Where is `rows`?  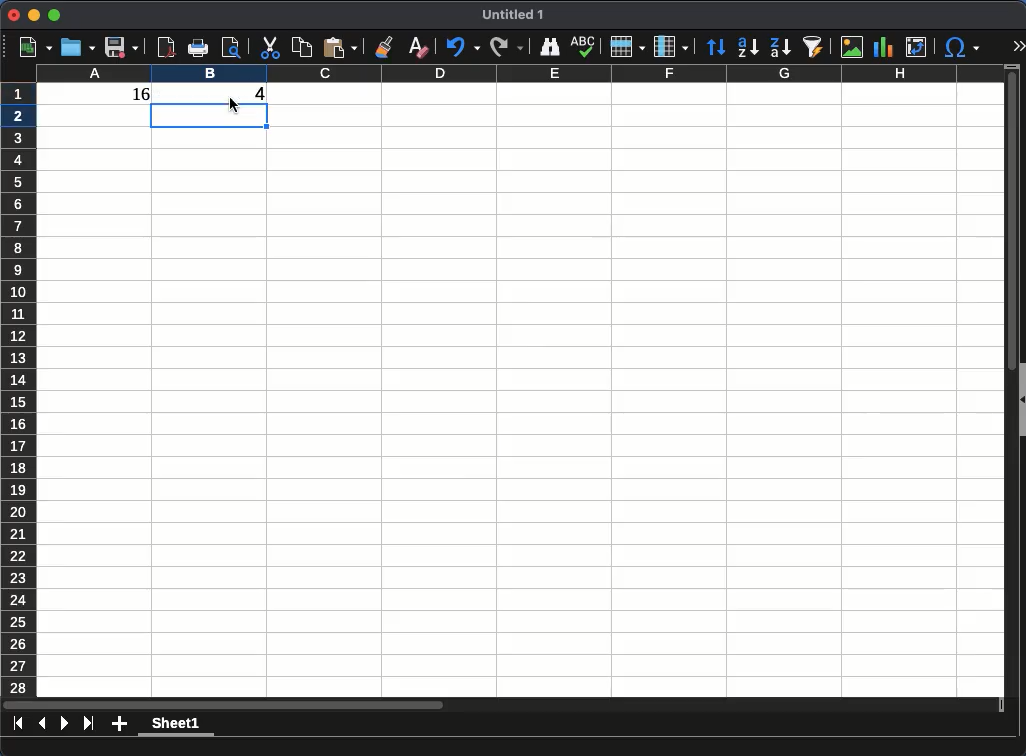
rows is located at coordinates (19, 388).